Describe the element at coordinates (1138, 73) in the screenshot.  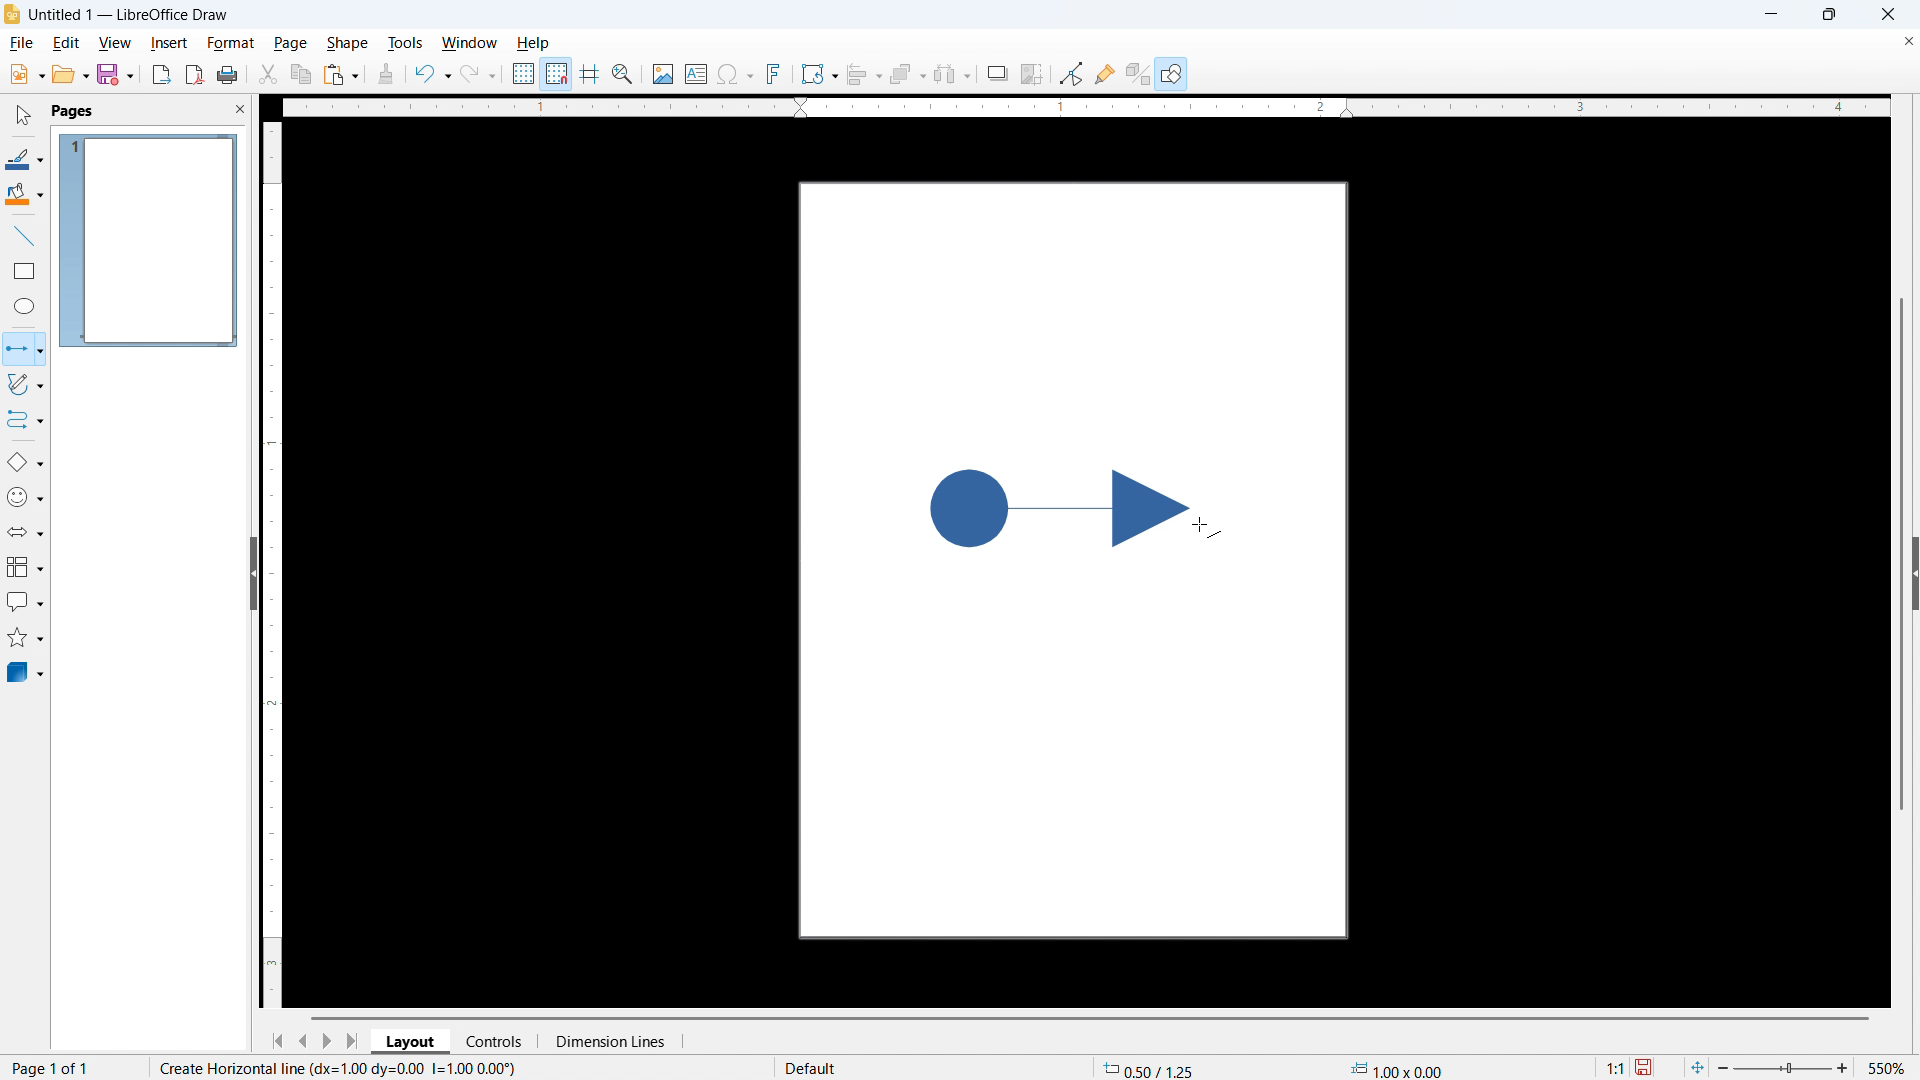
I see `Toggle extrusion ` at that location.